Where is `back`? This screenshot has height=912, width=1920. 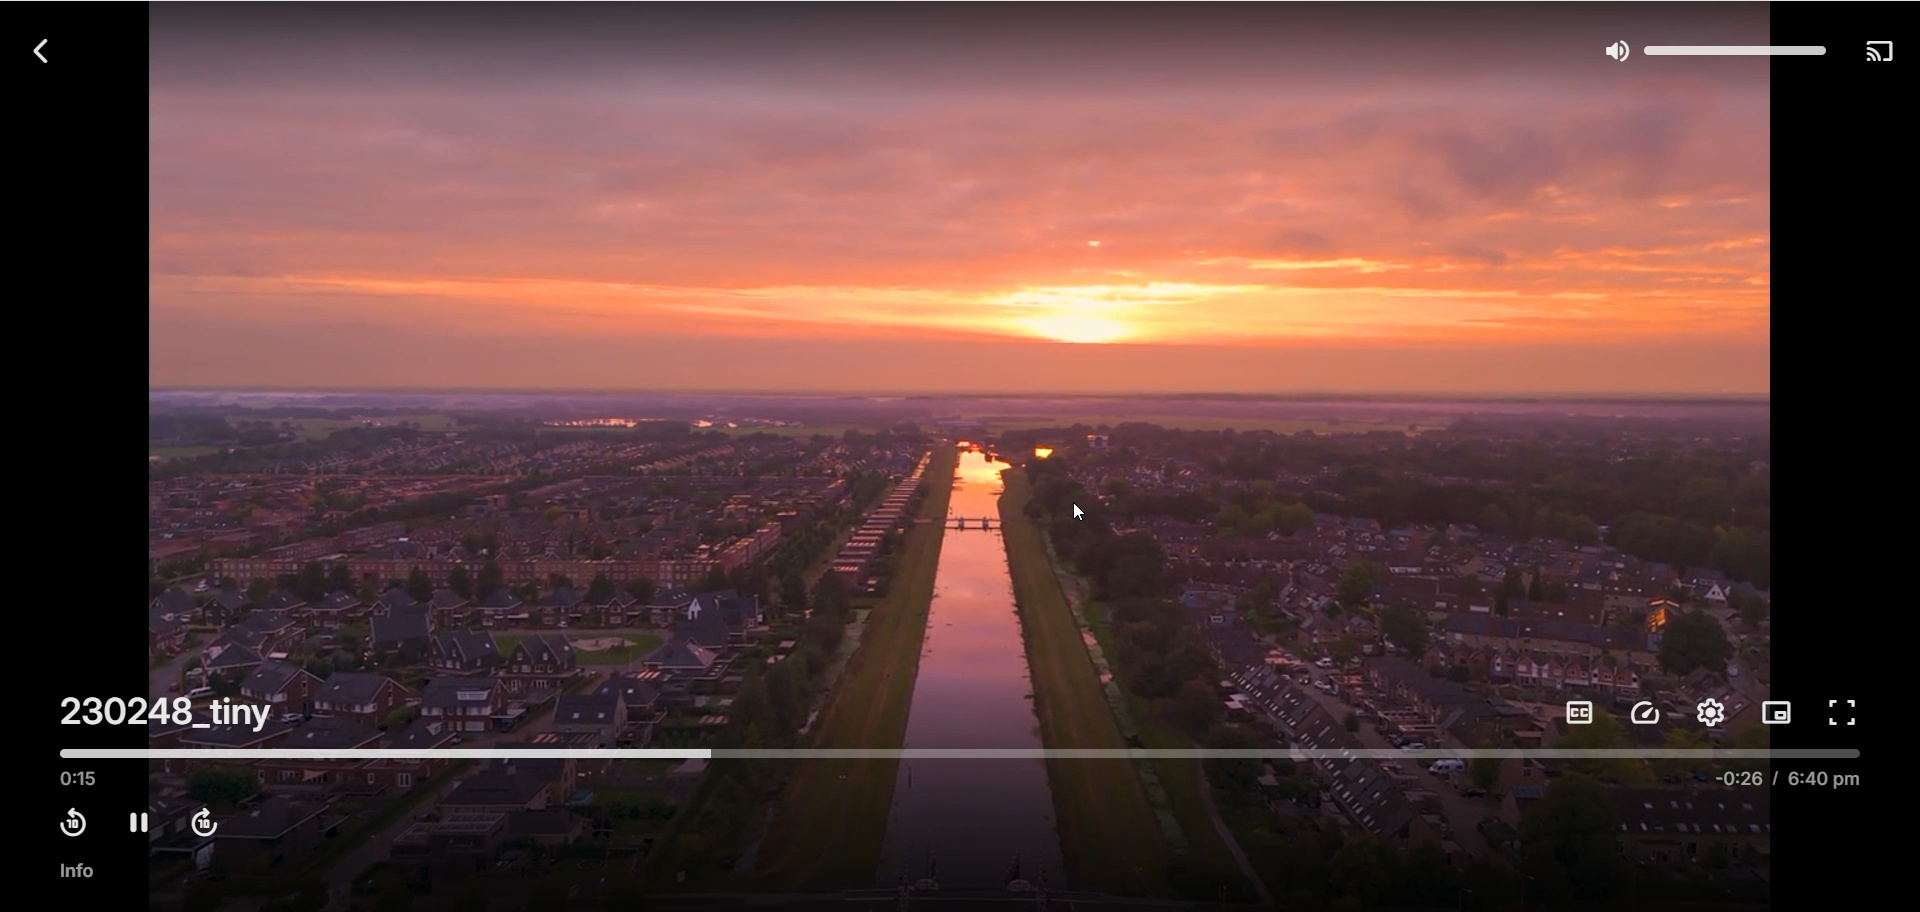
back is located at coordinates (45, 52).